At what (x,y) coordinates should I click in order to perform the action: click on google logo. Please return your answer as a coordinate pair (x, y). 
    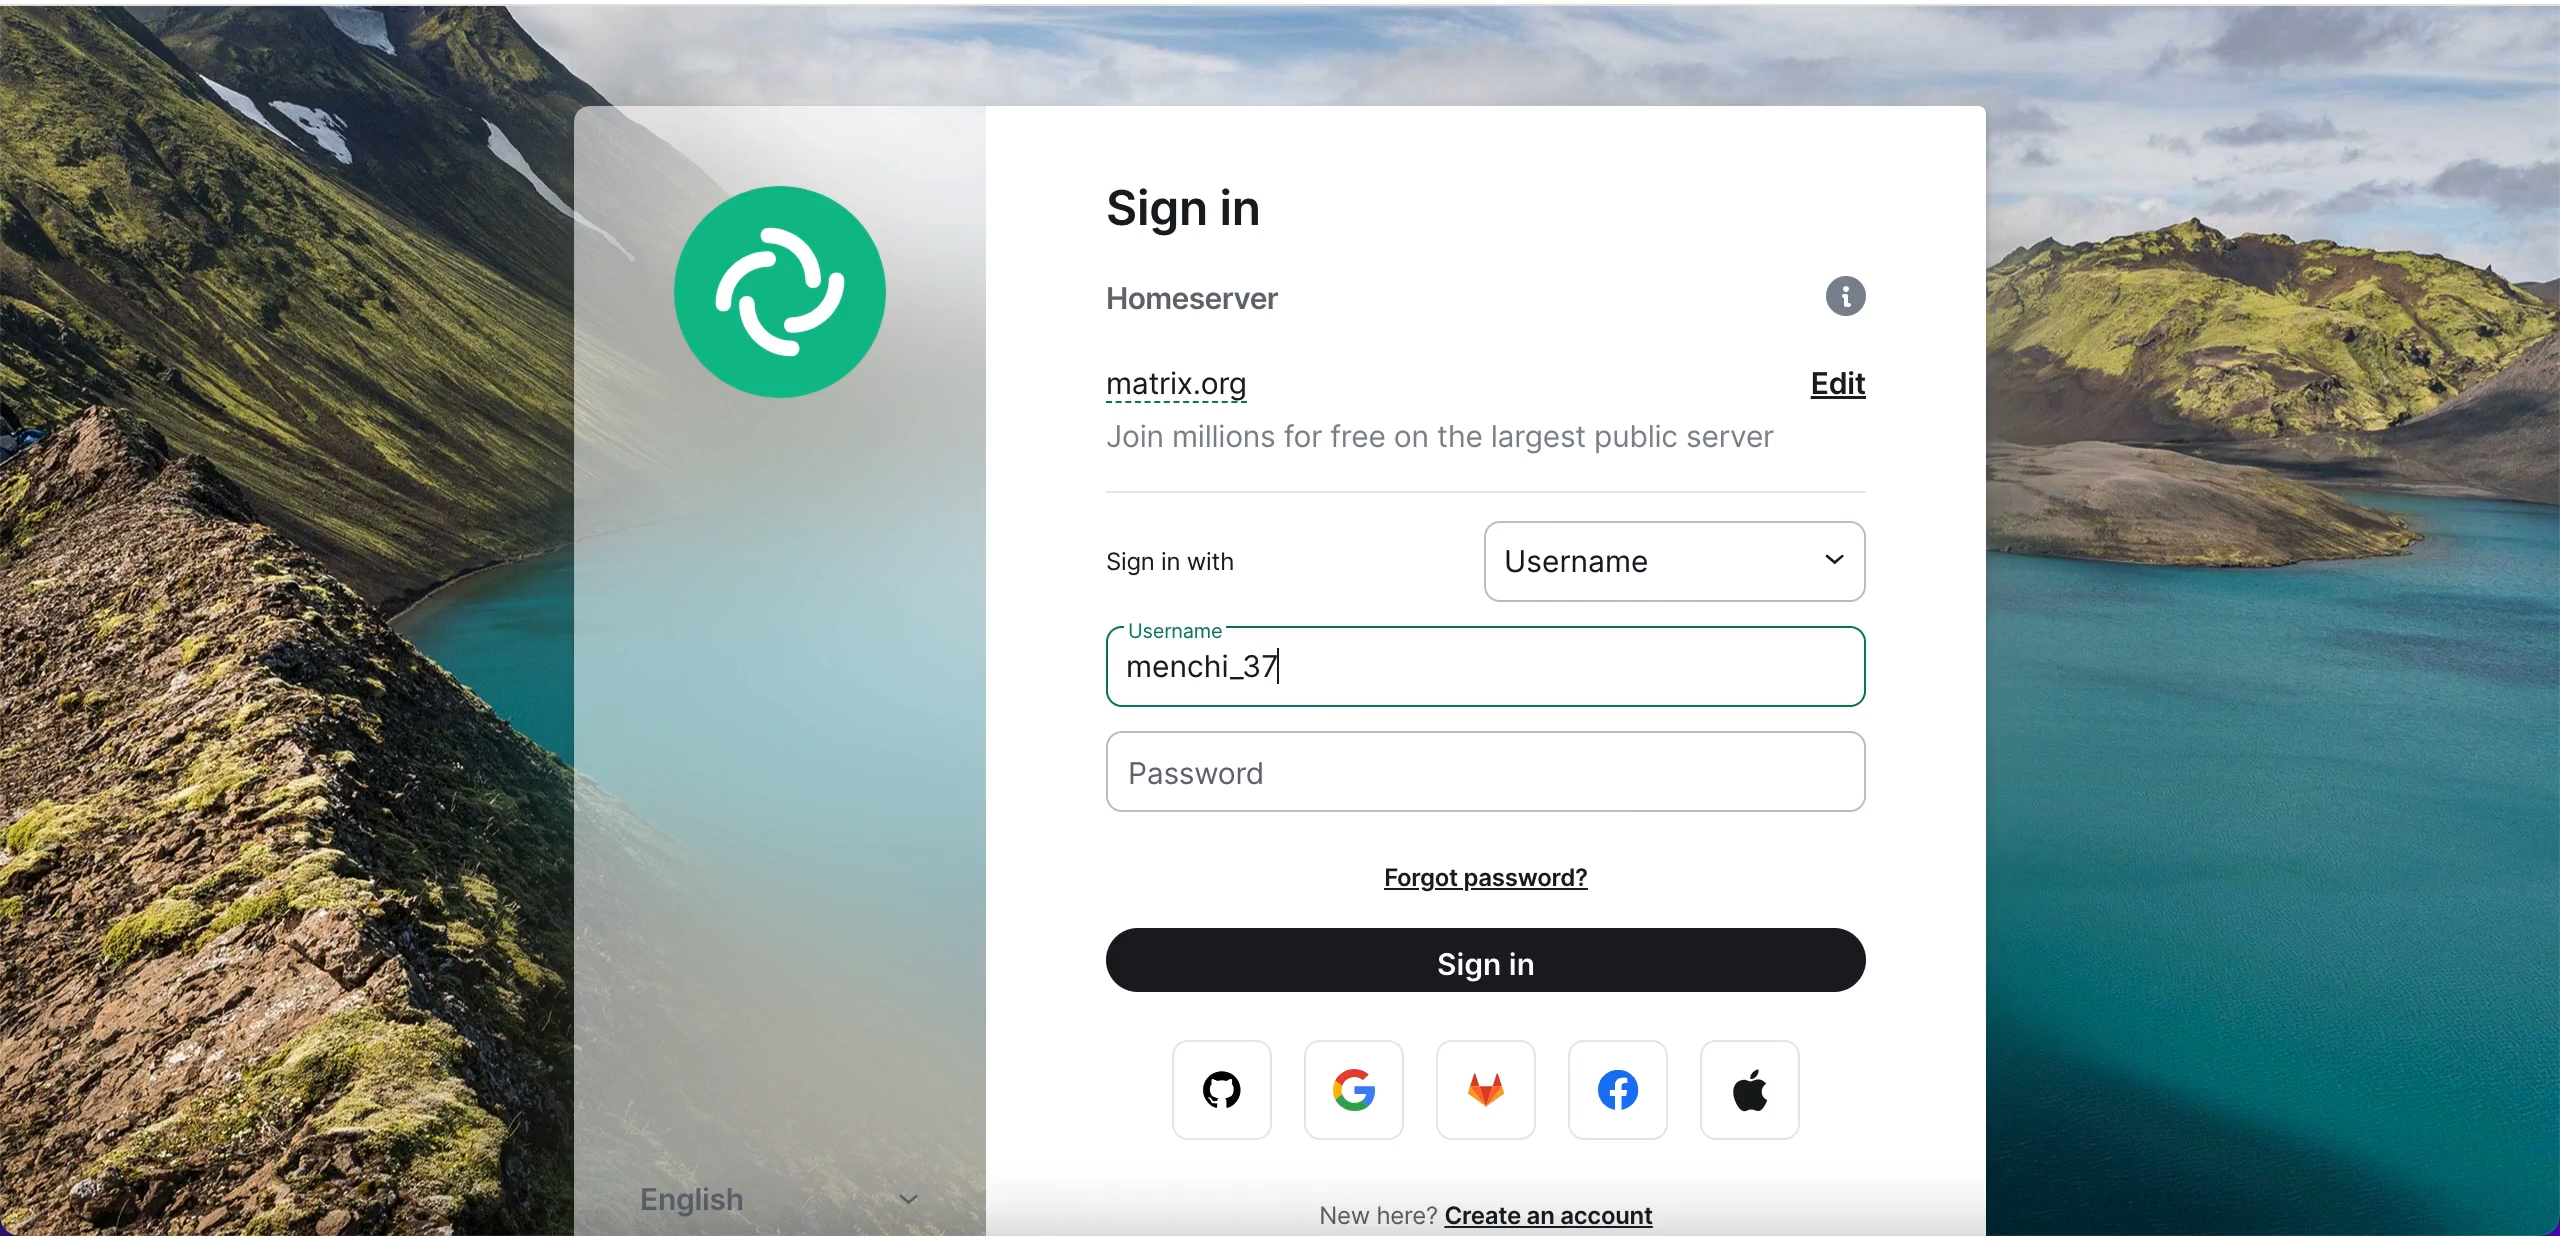
    Looking at the image, I should click on (1359, 1092).